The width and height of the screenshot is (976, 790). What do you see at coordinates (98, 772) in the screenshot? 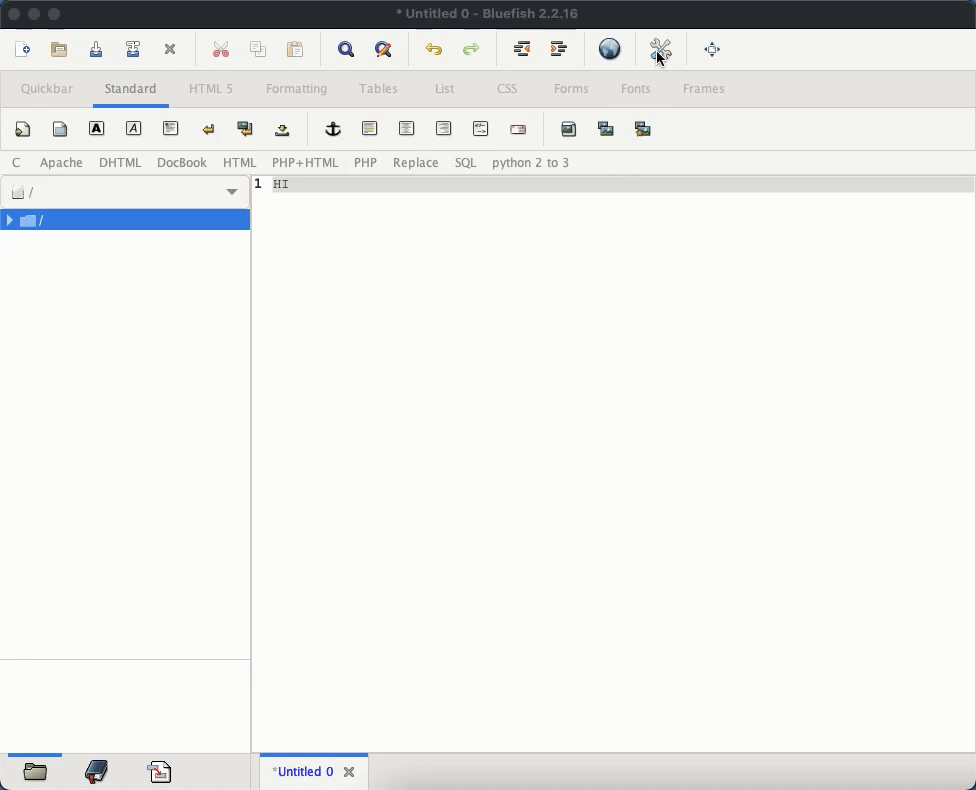
I see `bookmark` at bounding box center [98, 772].